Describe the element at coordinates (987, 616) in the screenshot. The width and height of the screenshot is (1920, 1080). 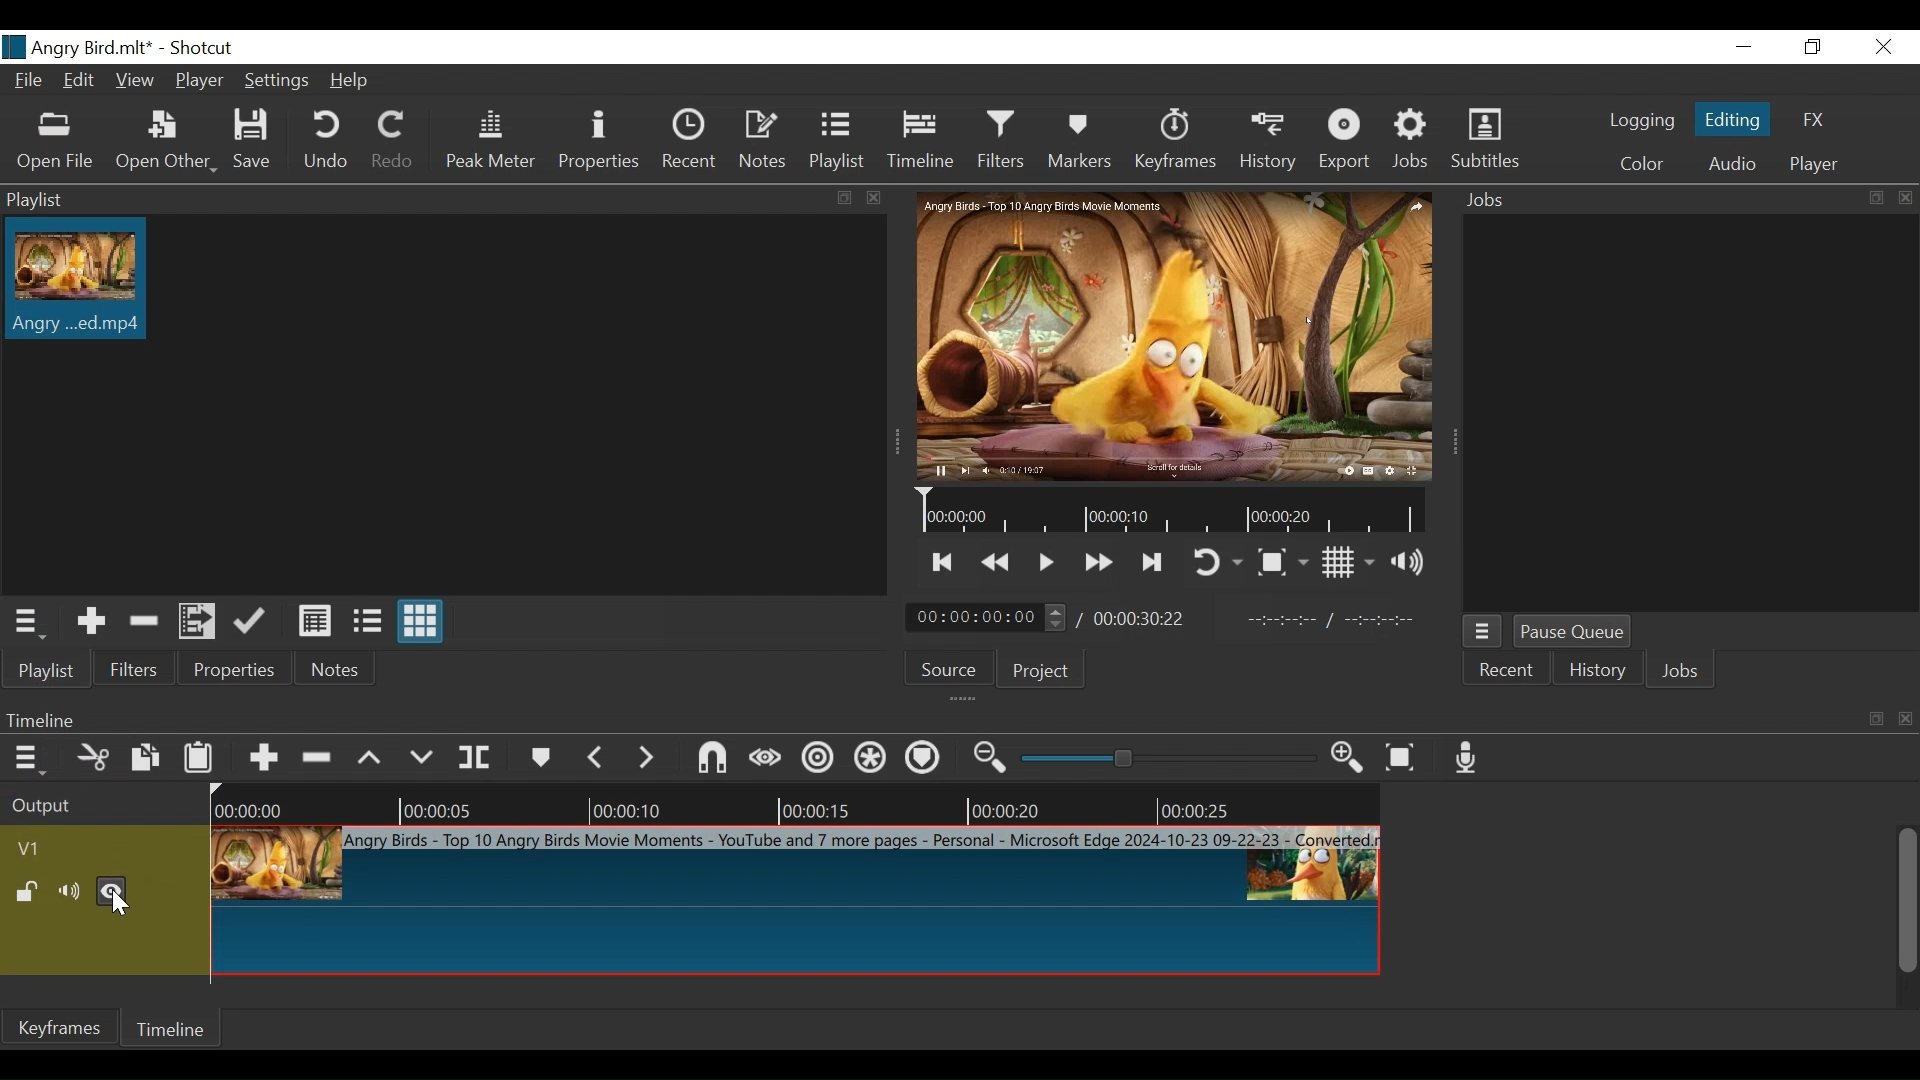
I see `Current uration` at that location.